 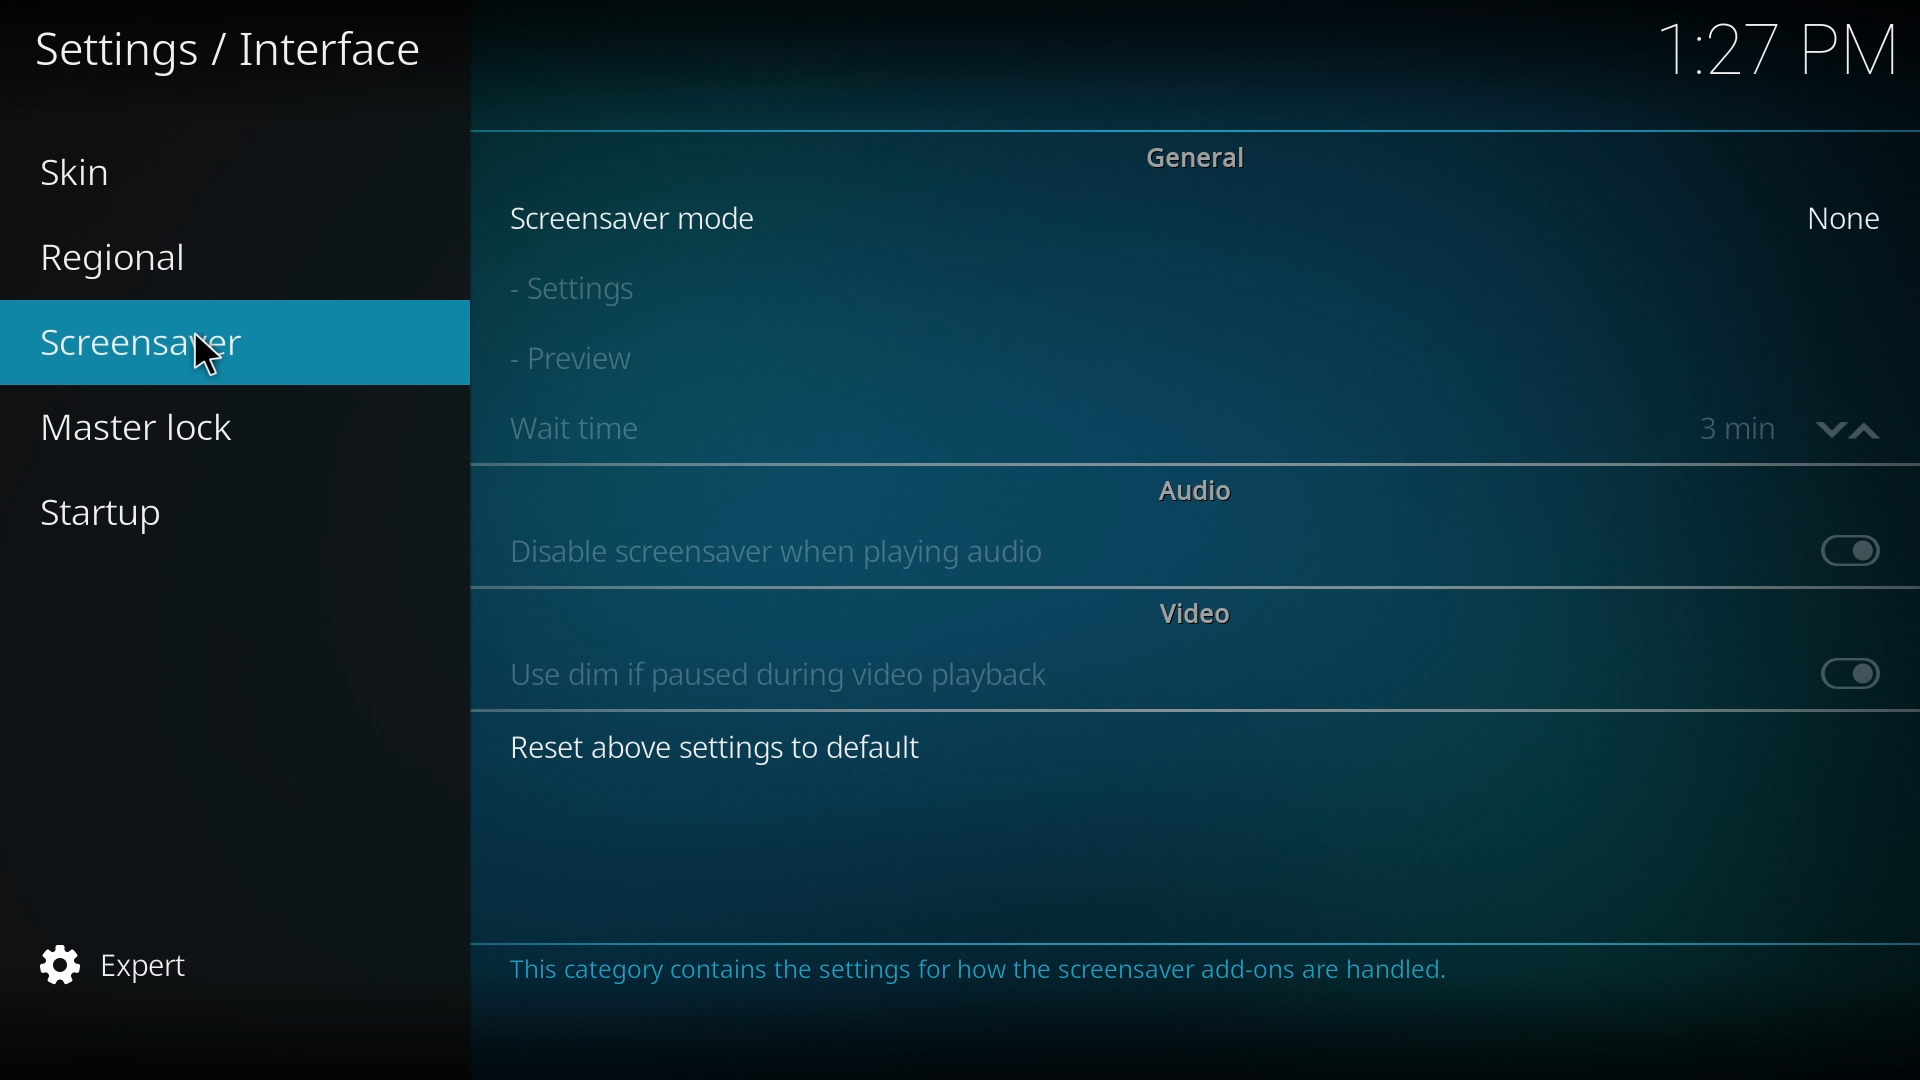 What do you see at coordinates (1778, 52) in the screenshot?
I see `time` at bounding box center [1778, 52].